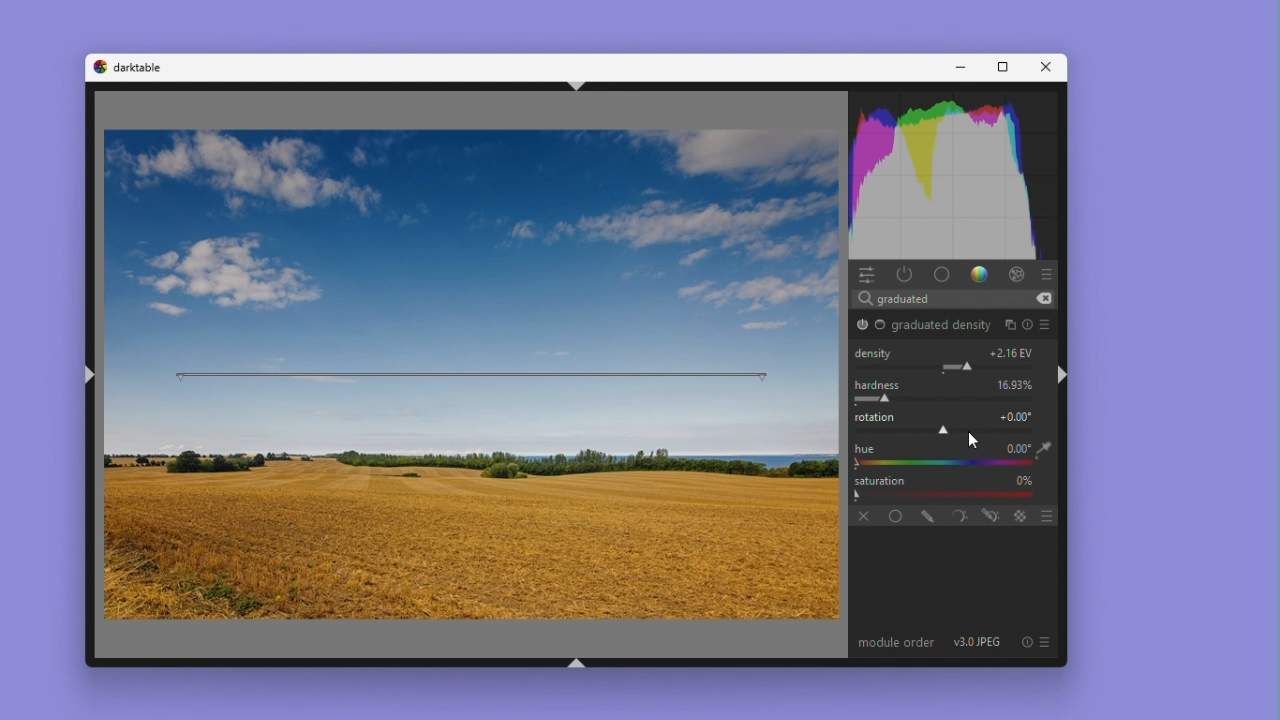 Image resolution: width=1280 pixels, height=720 pixels. I want to click on +0.00, so click(1015, 448).